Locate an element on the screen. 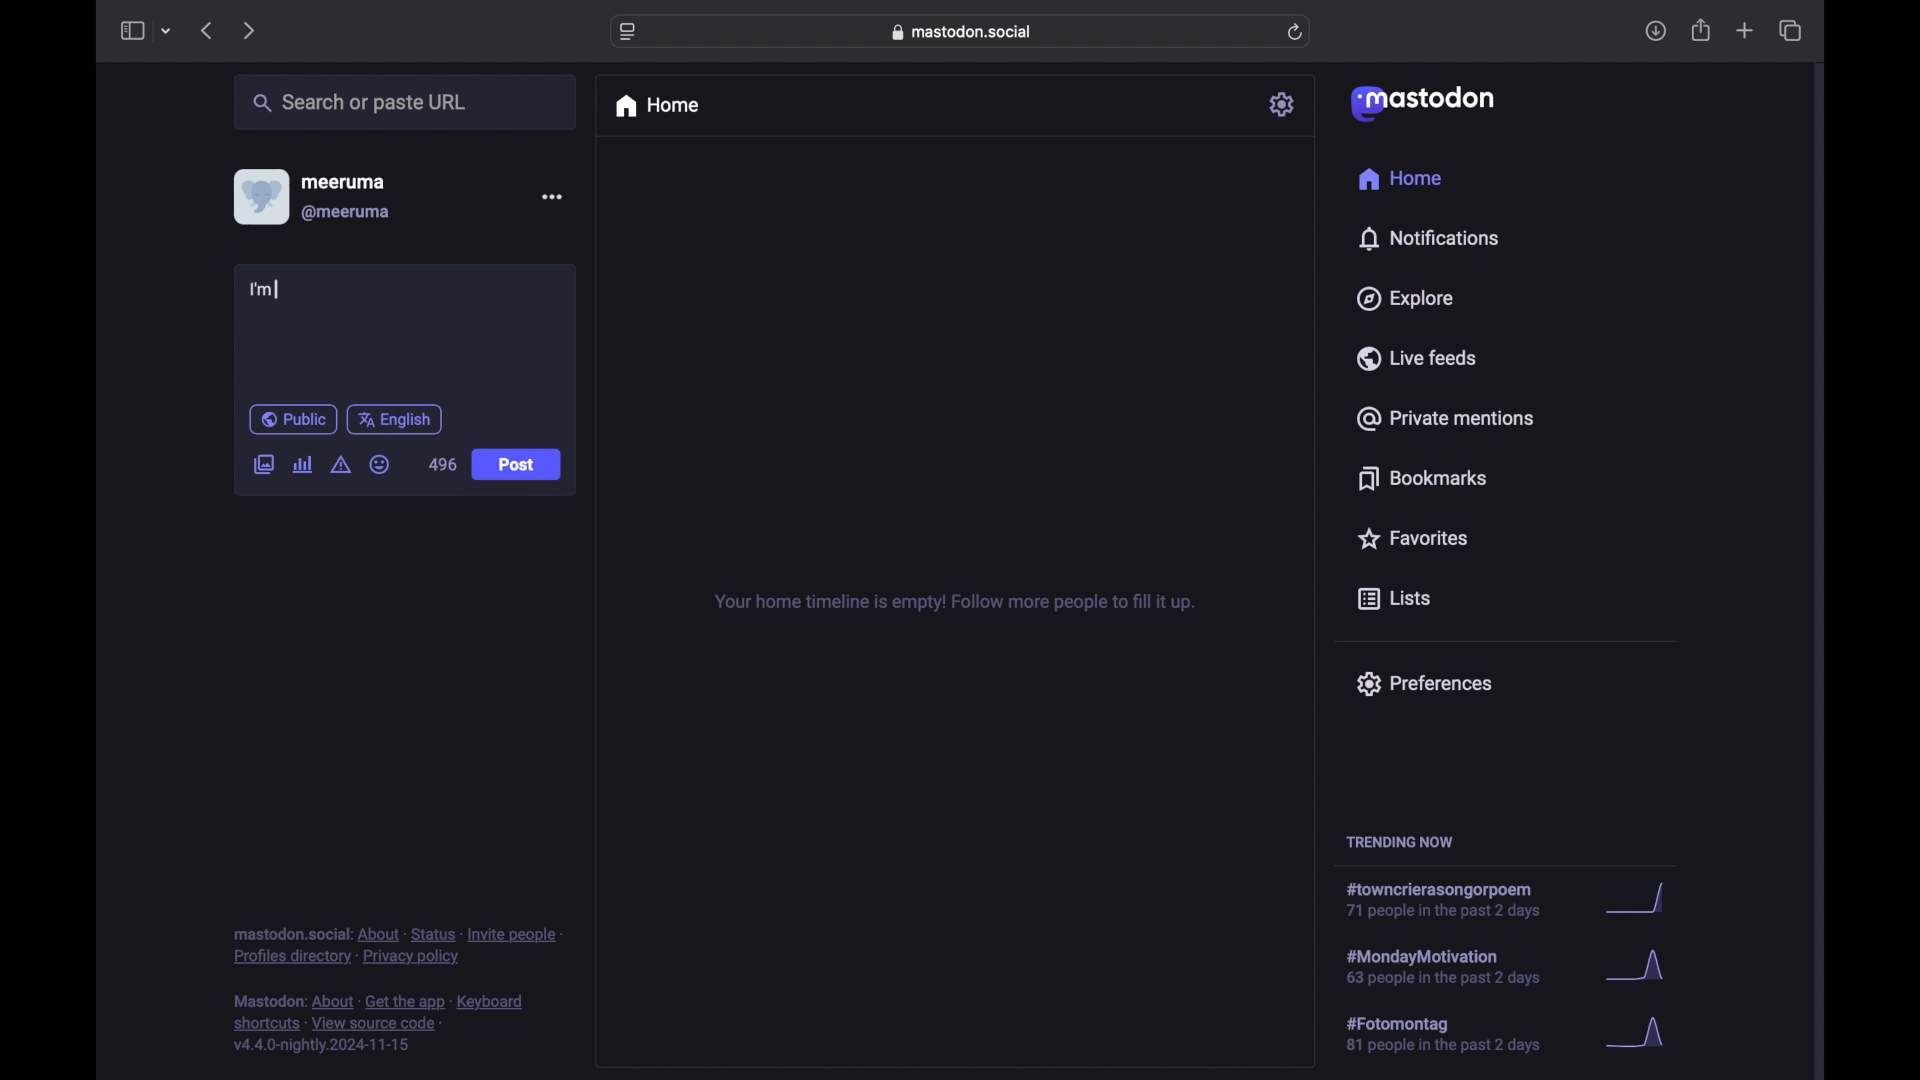  refresh is located at coordinates (1295, 32).